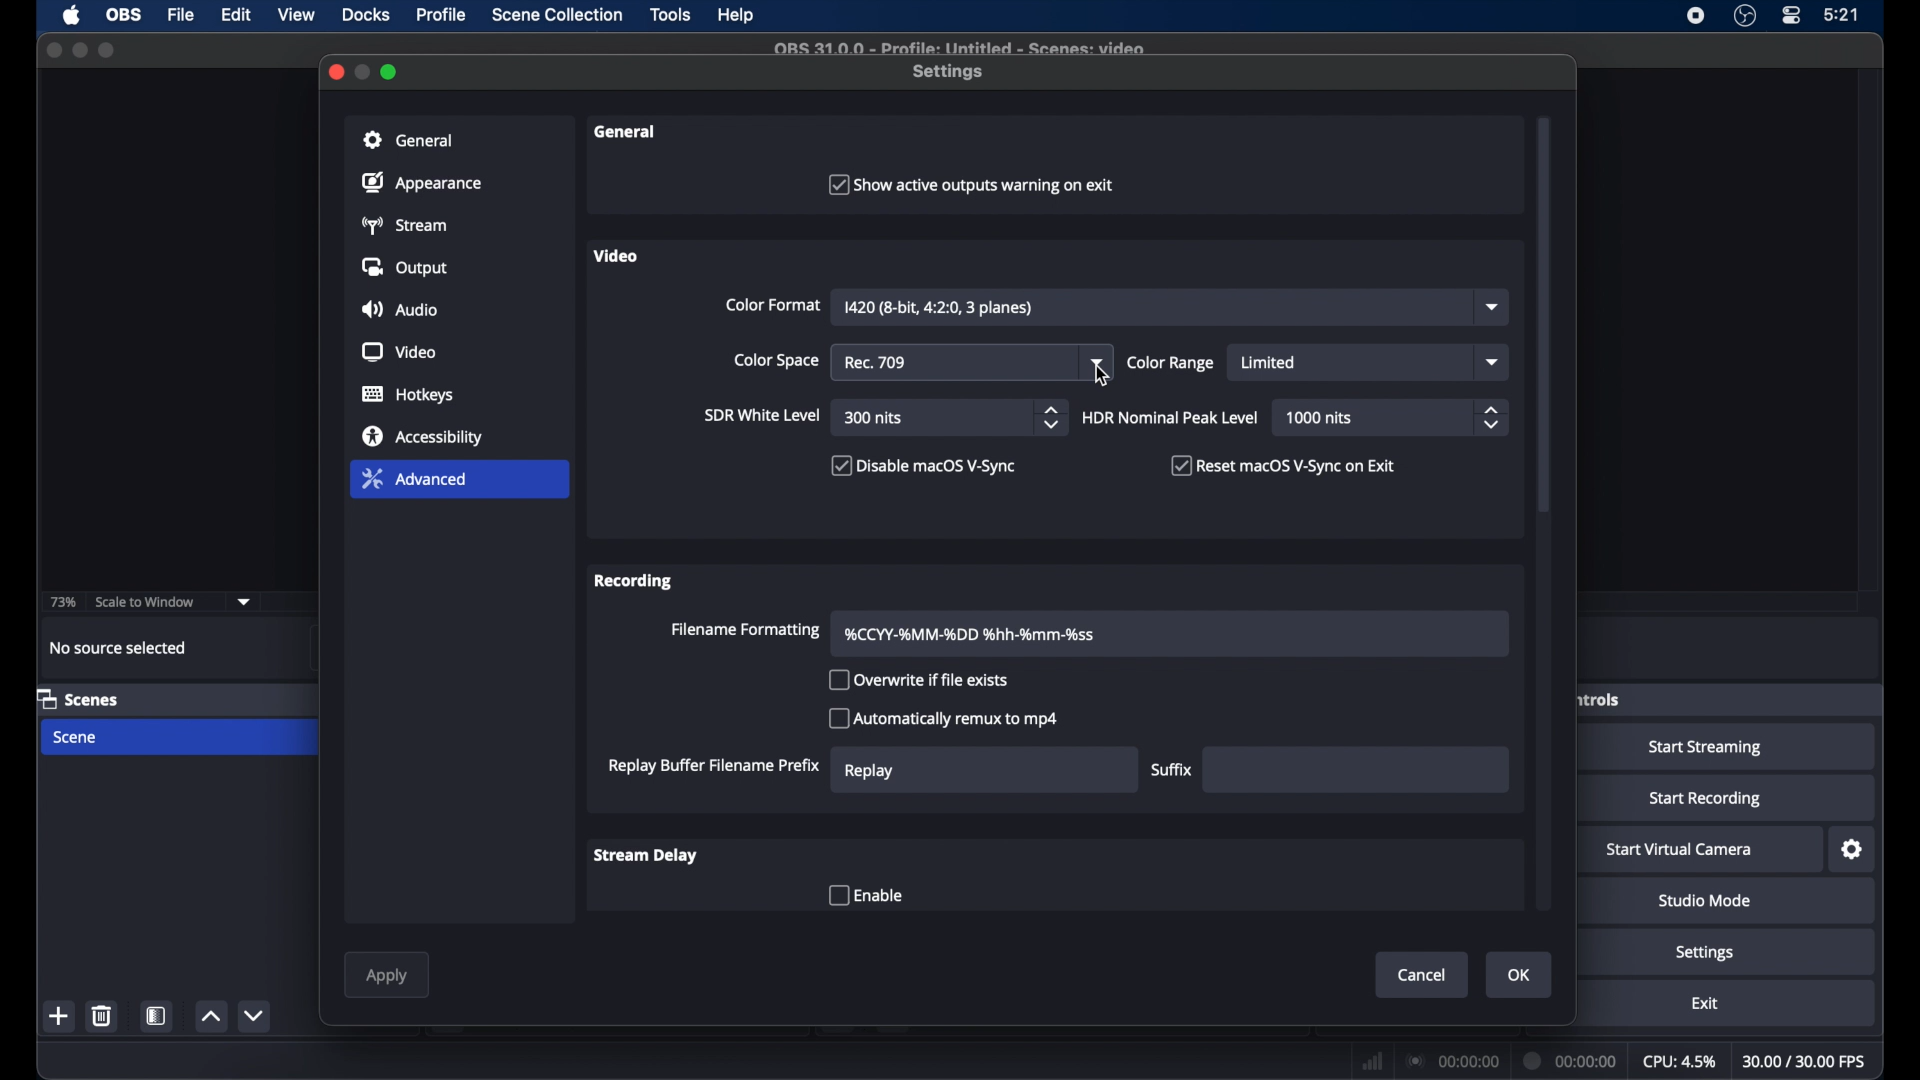 The image size is (1920, 1080). What do you see at coordinates (80, 50) in the screenshot?
I see `minimize` at bounding box center [80, 50].